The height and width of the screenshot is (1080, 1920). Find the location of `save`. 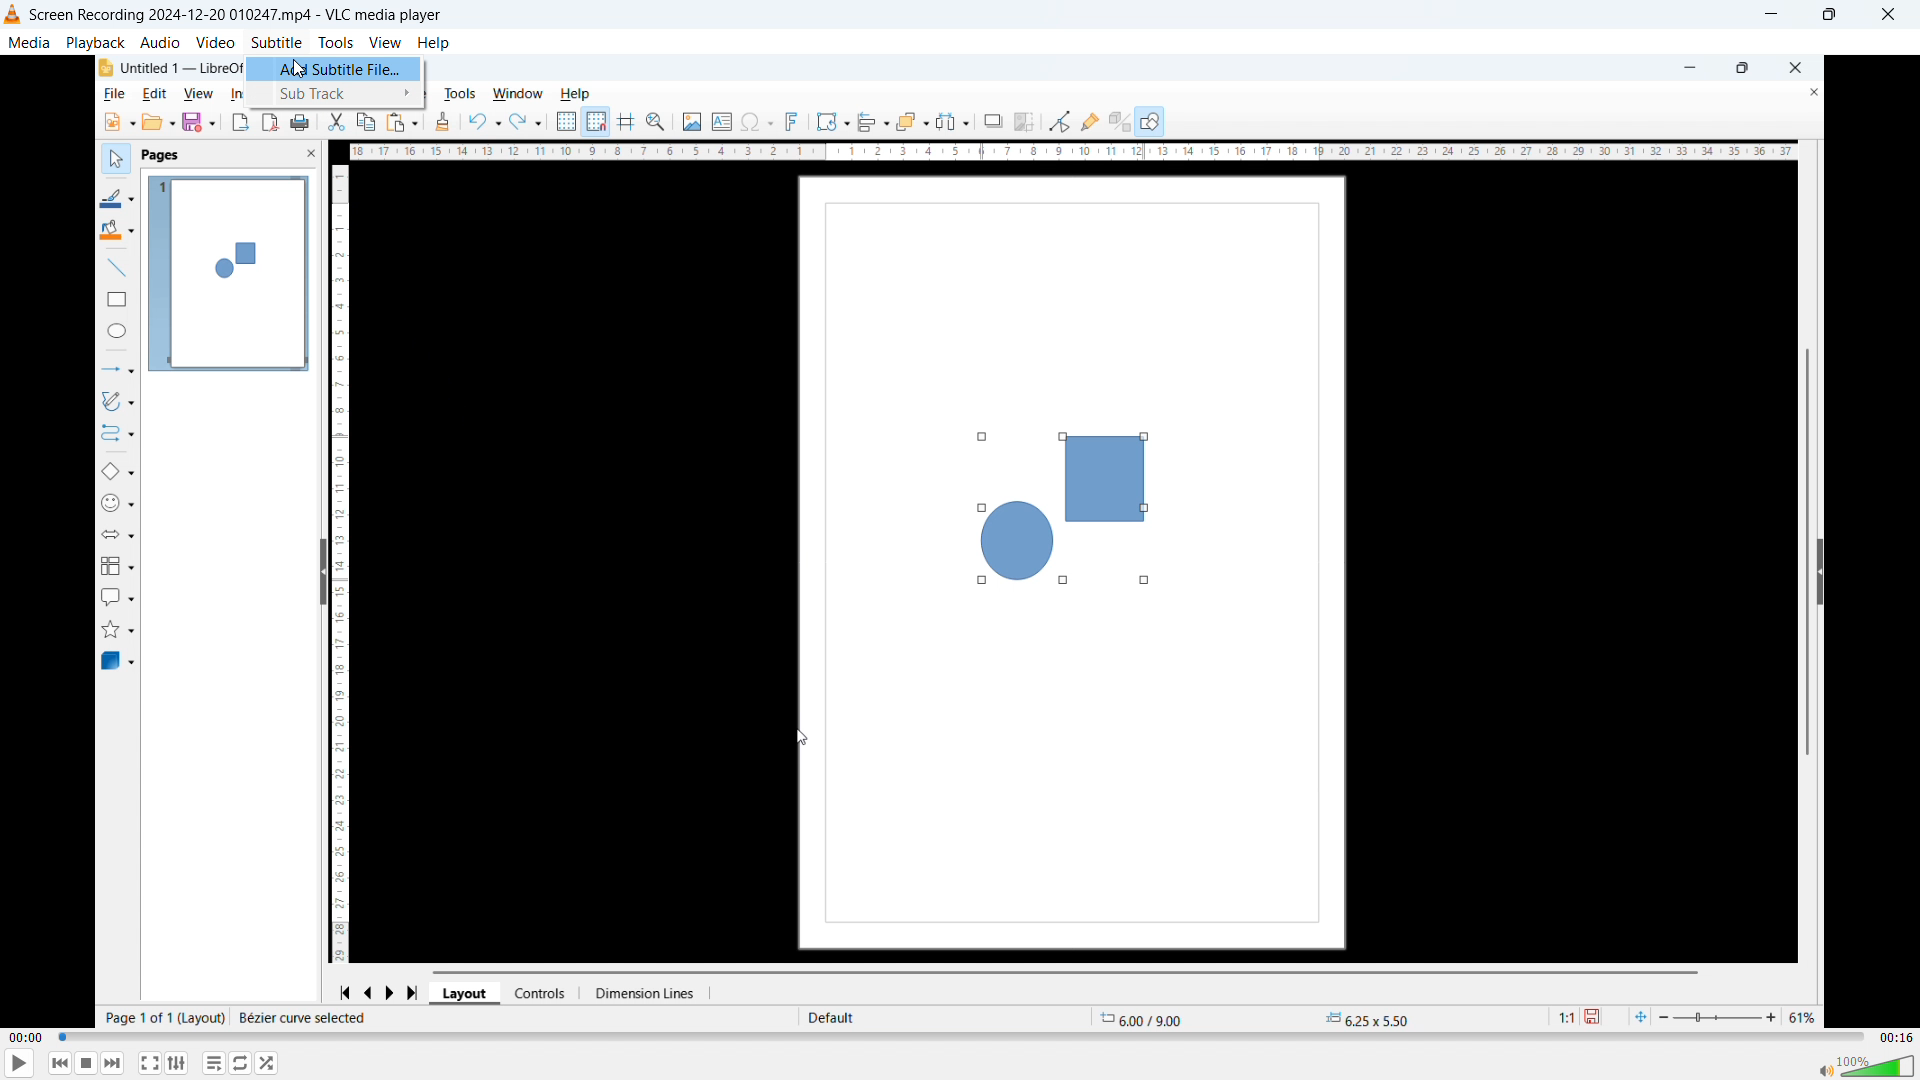

save is located at coordinates (1599, 1017).